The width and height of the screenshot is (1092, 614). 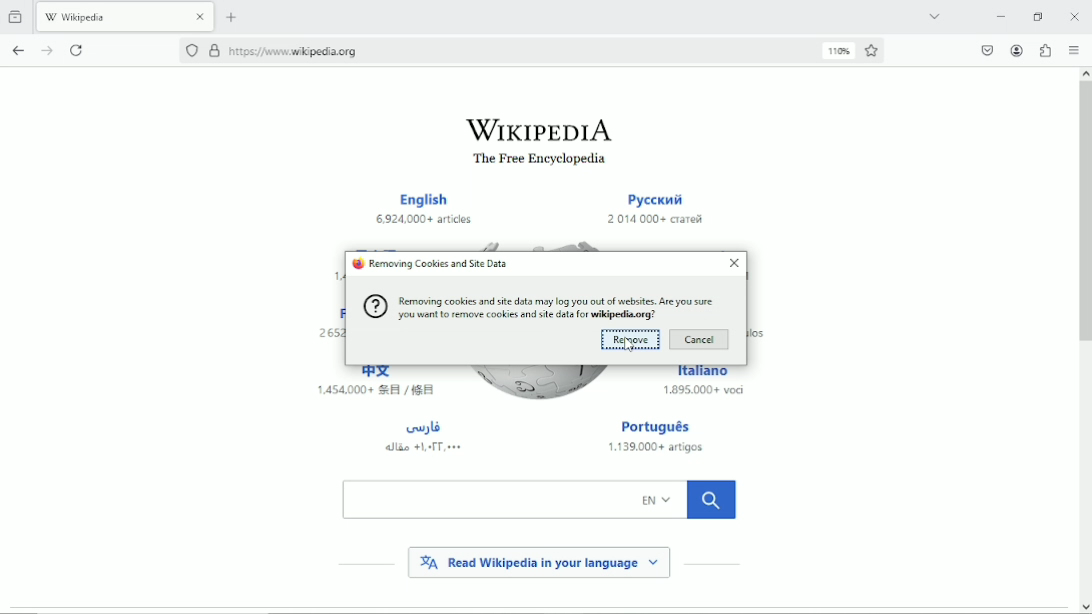 What do you see at coordinates (1016, 50) in the screenshot?
I see `account` at bounding box center [1016, 50].